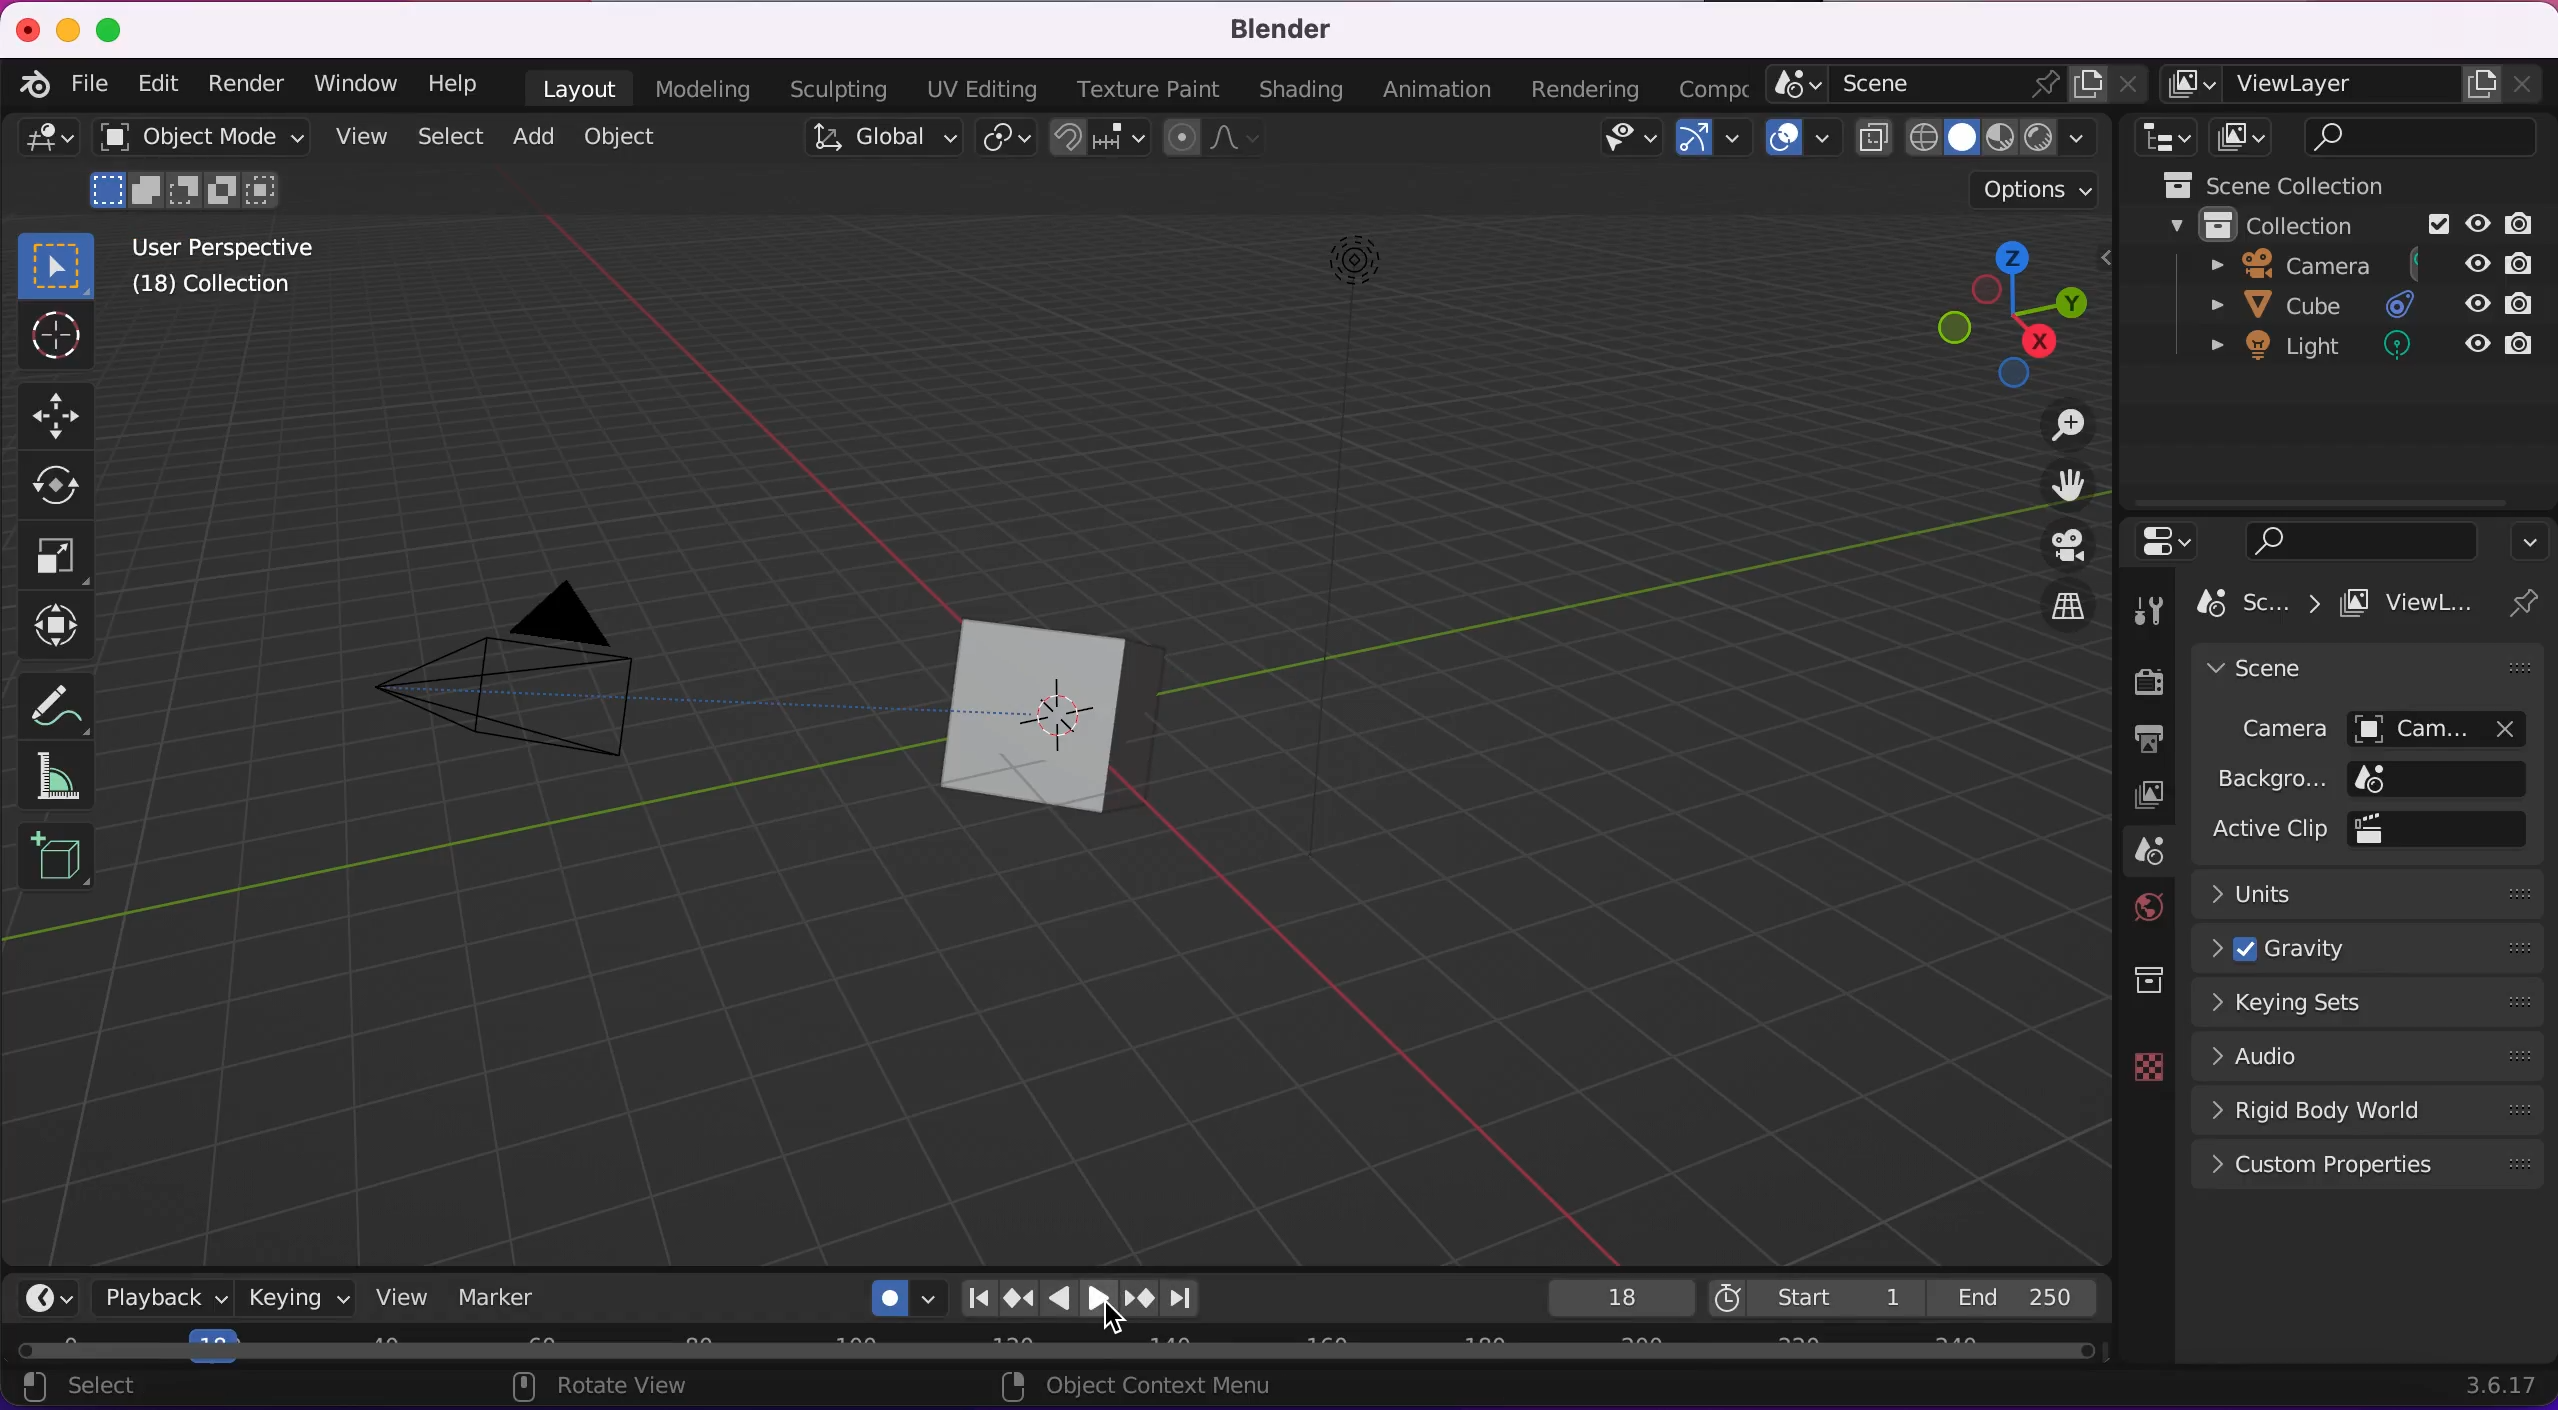 The width and height of the screenshot is (2558, 1410). I want to click on user perspective (18) collection, so click(227, 267).